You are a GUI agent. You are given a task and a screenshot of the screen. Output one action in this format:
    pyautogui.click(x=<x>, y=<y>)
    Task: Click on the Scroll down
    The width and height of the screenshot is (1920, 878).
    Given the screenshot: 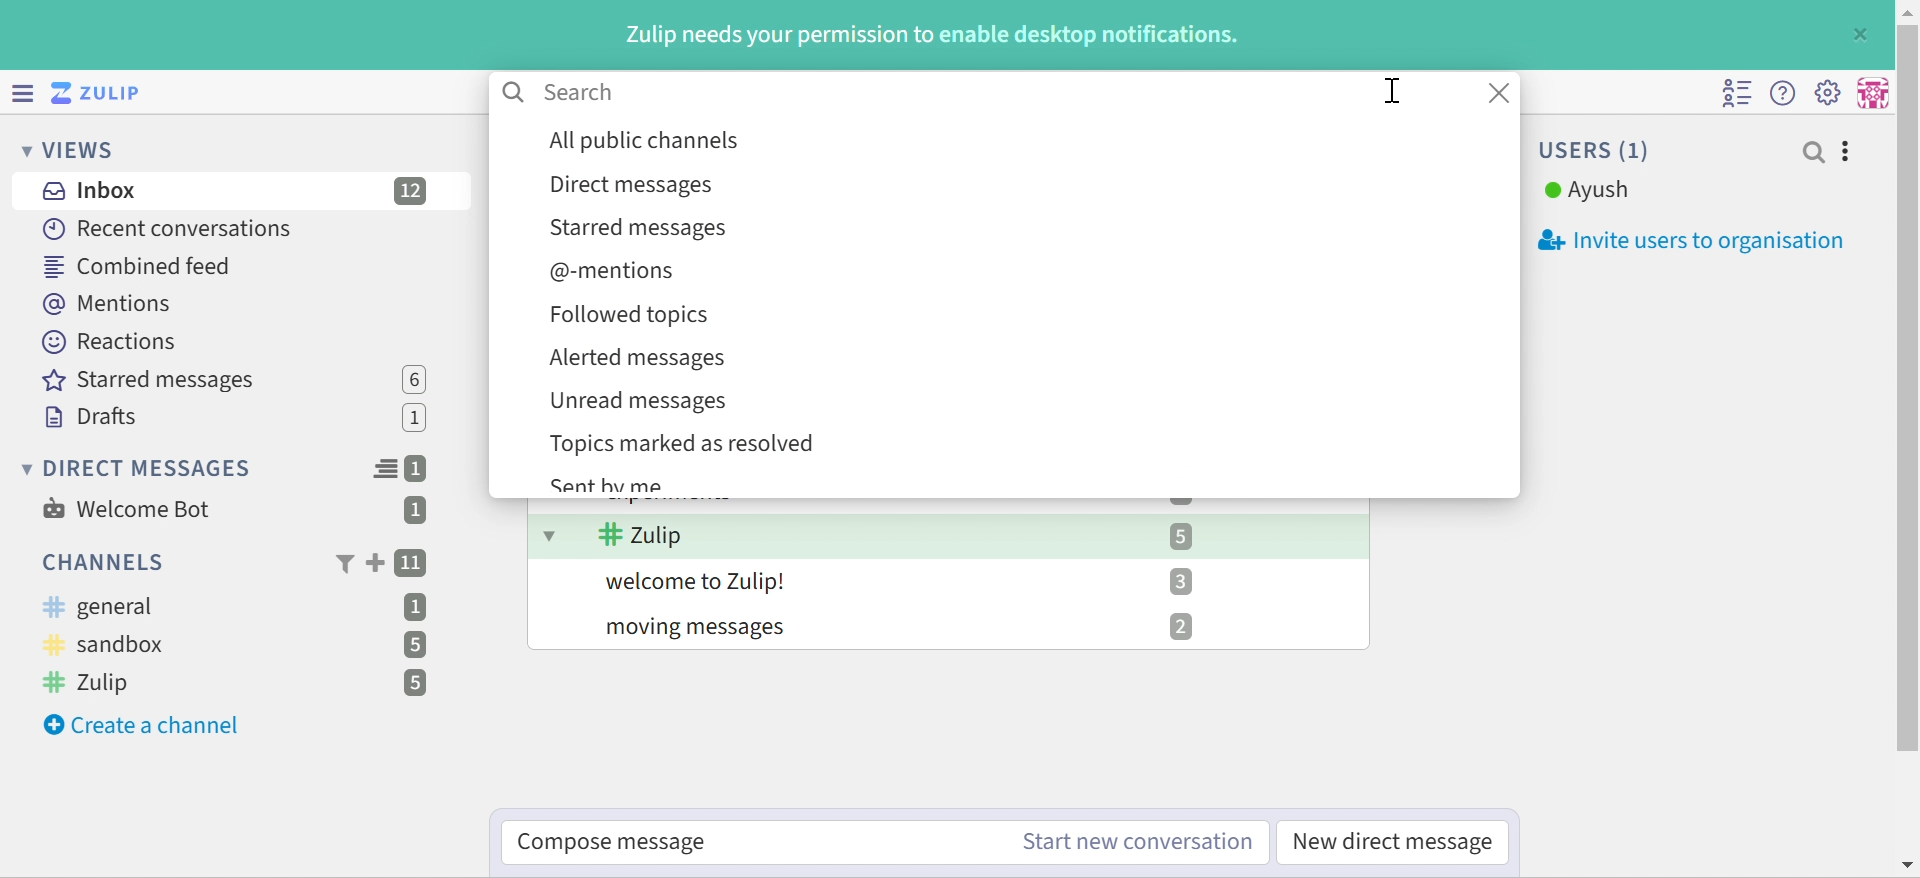 What is the action you would take?
    pyautogui.click(x=1908, y=865)
    